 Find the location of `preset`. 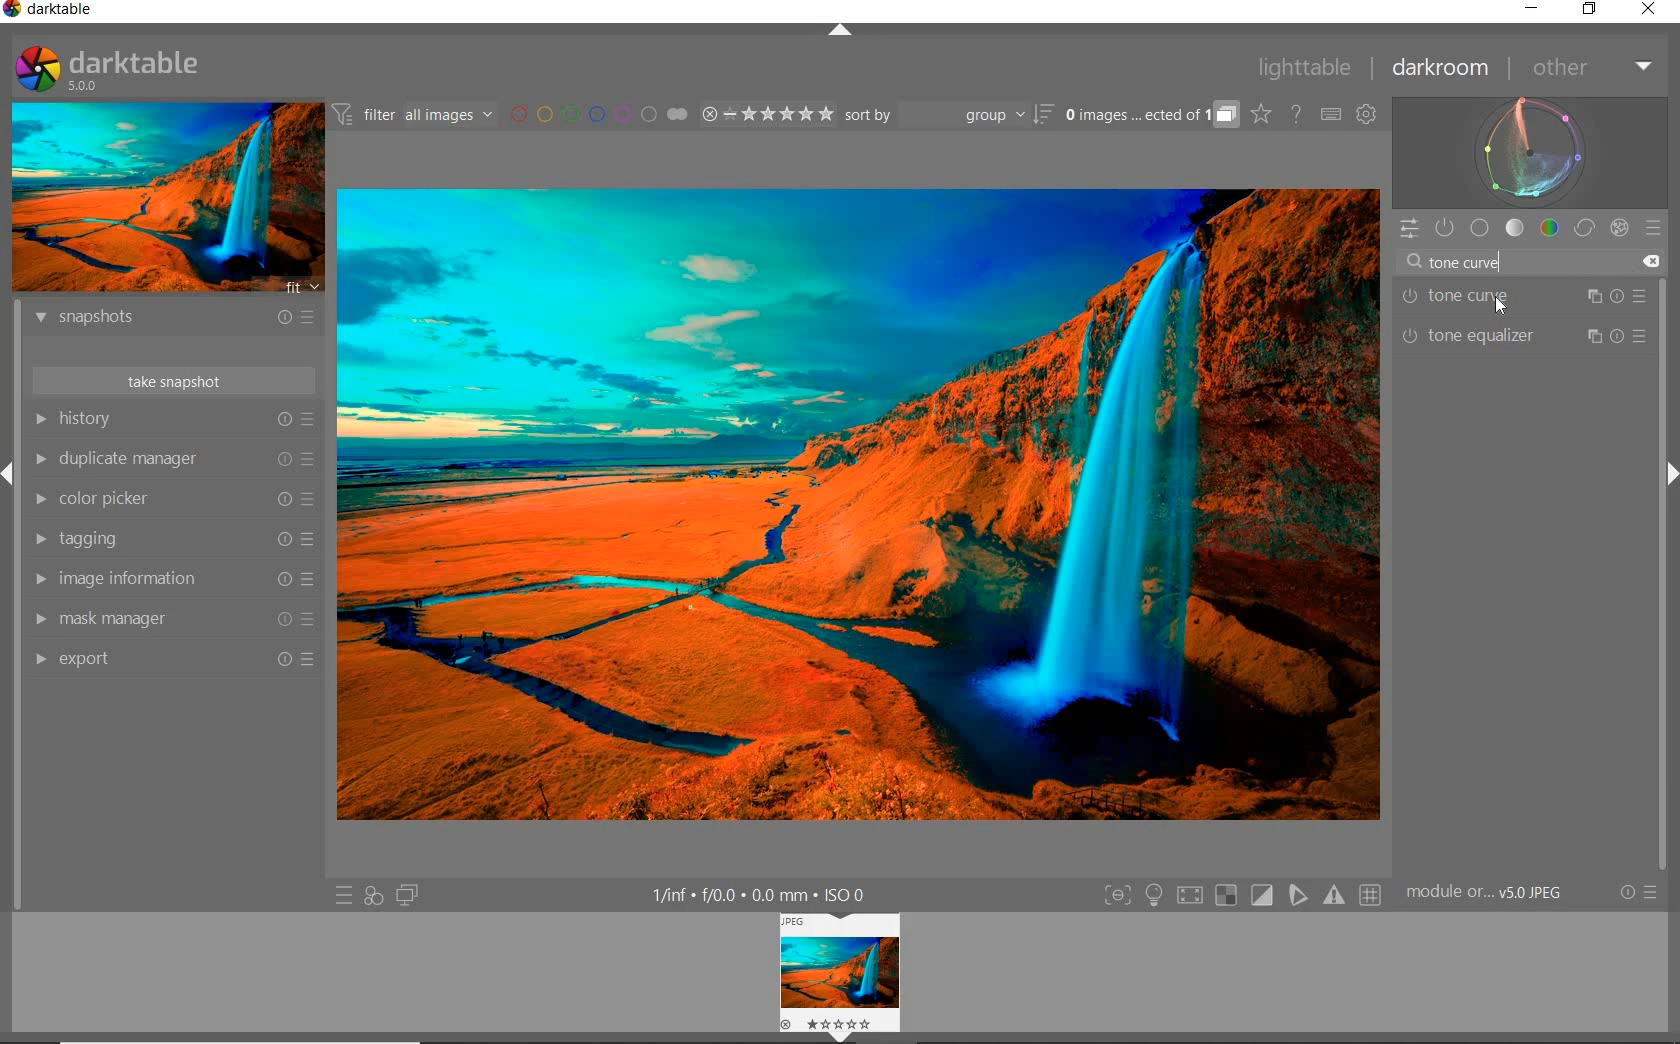

preset is located at coordinates (1655, 225).